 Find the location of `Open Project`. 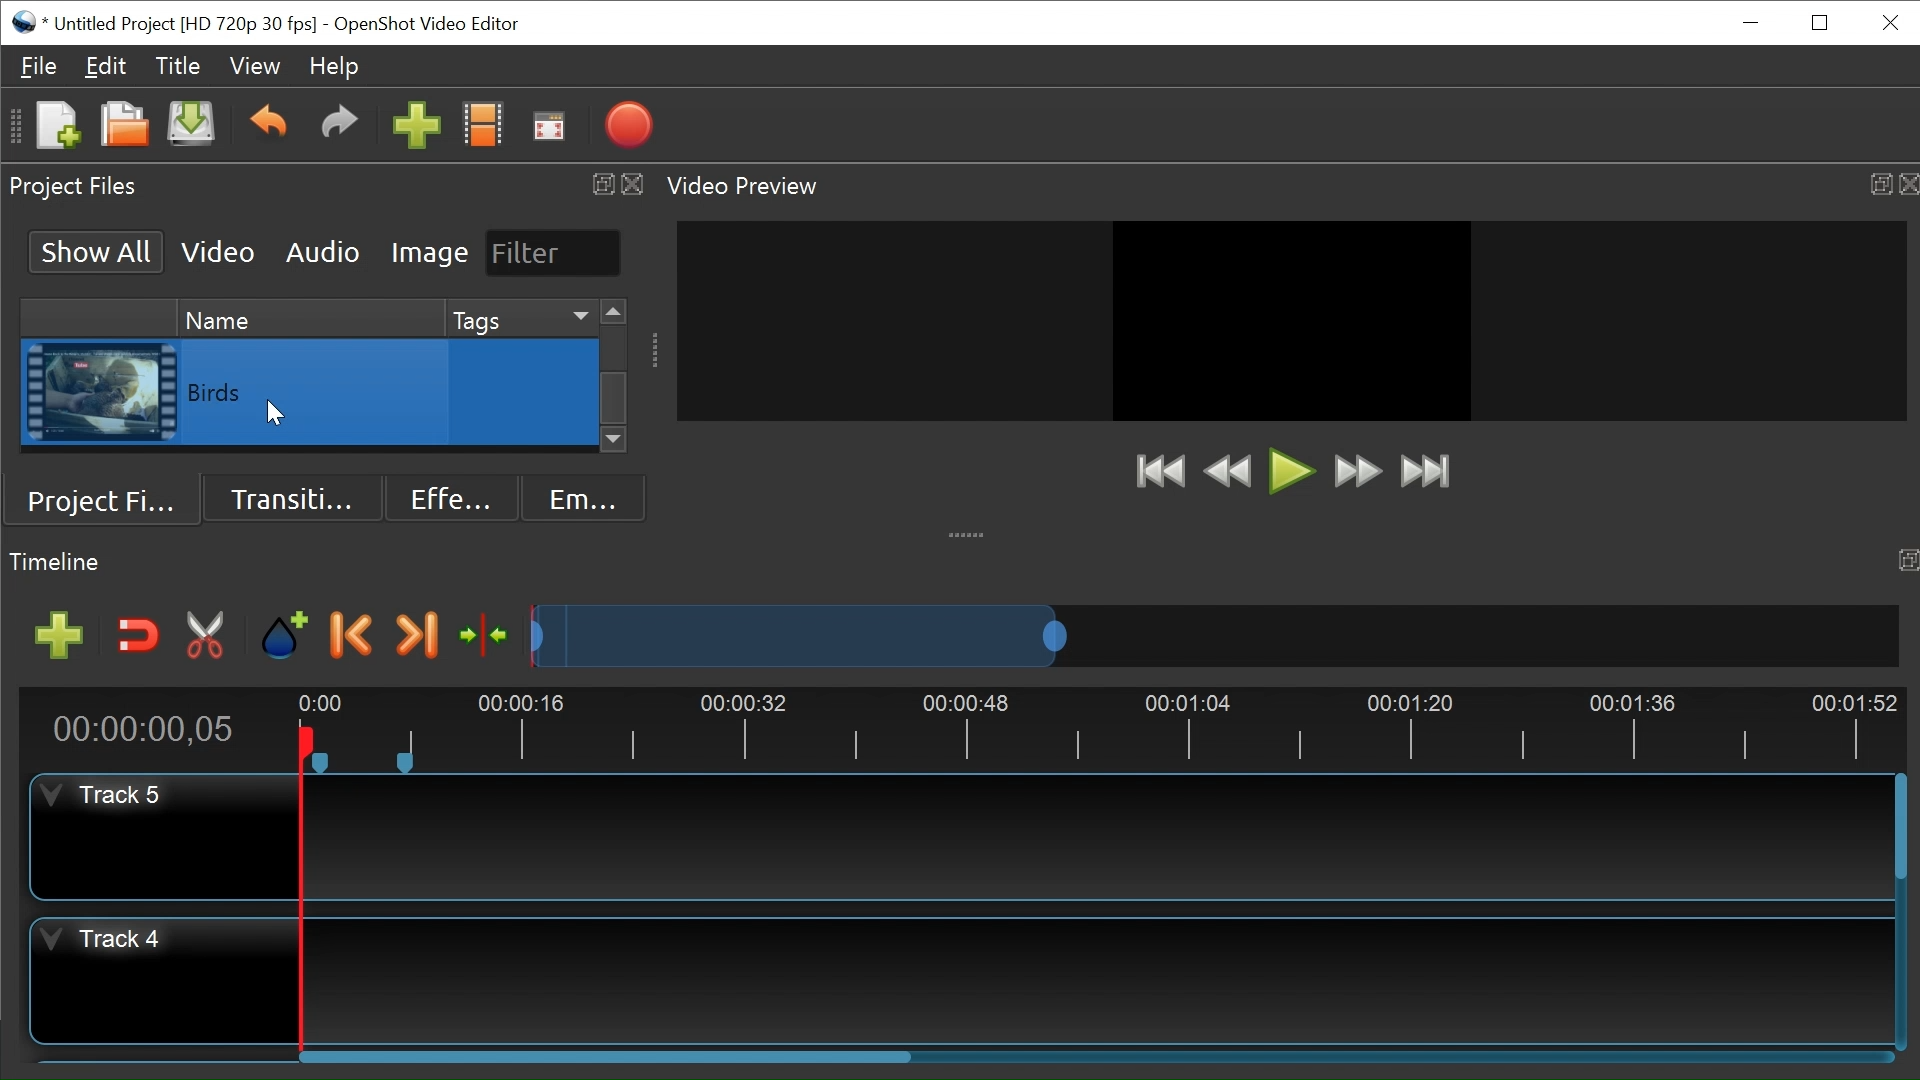

Open Project is located at coordinates (119, 124).